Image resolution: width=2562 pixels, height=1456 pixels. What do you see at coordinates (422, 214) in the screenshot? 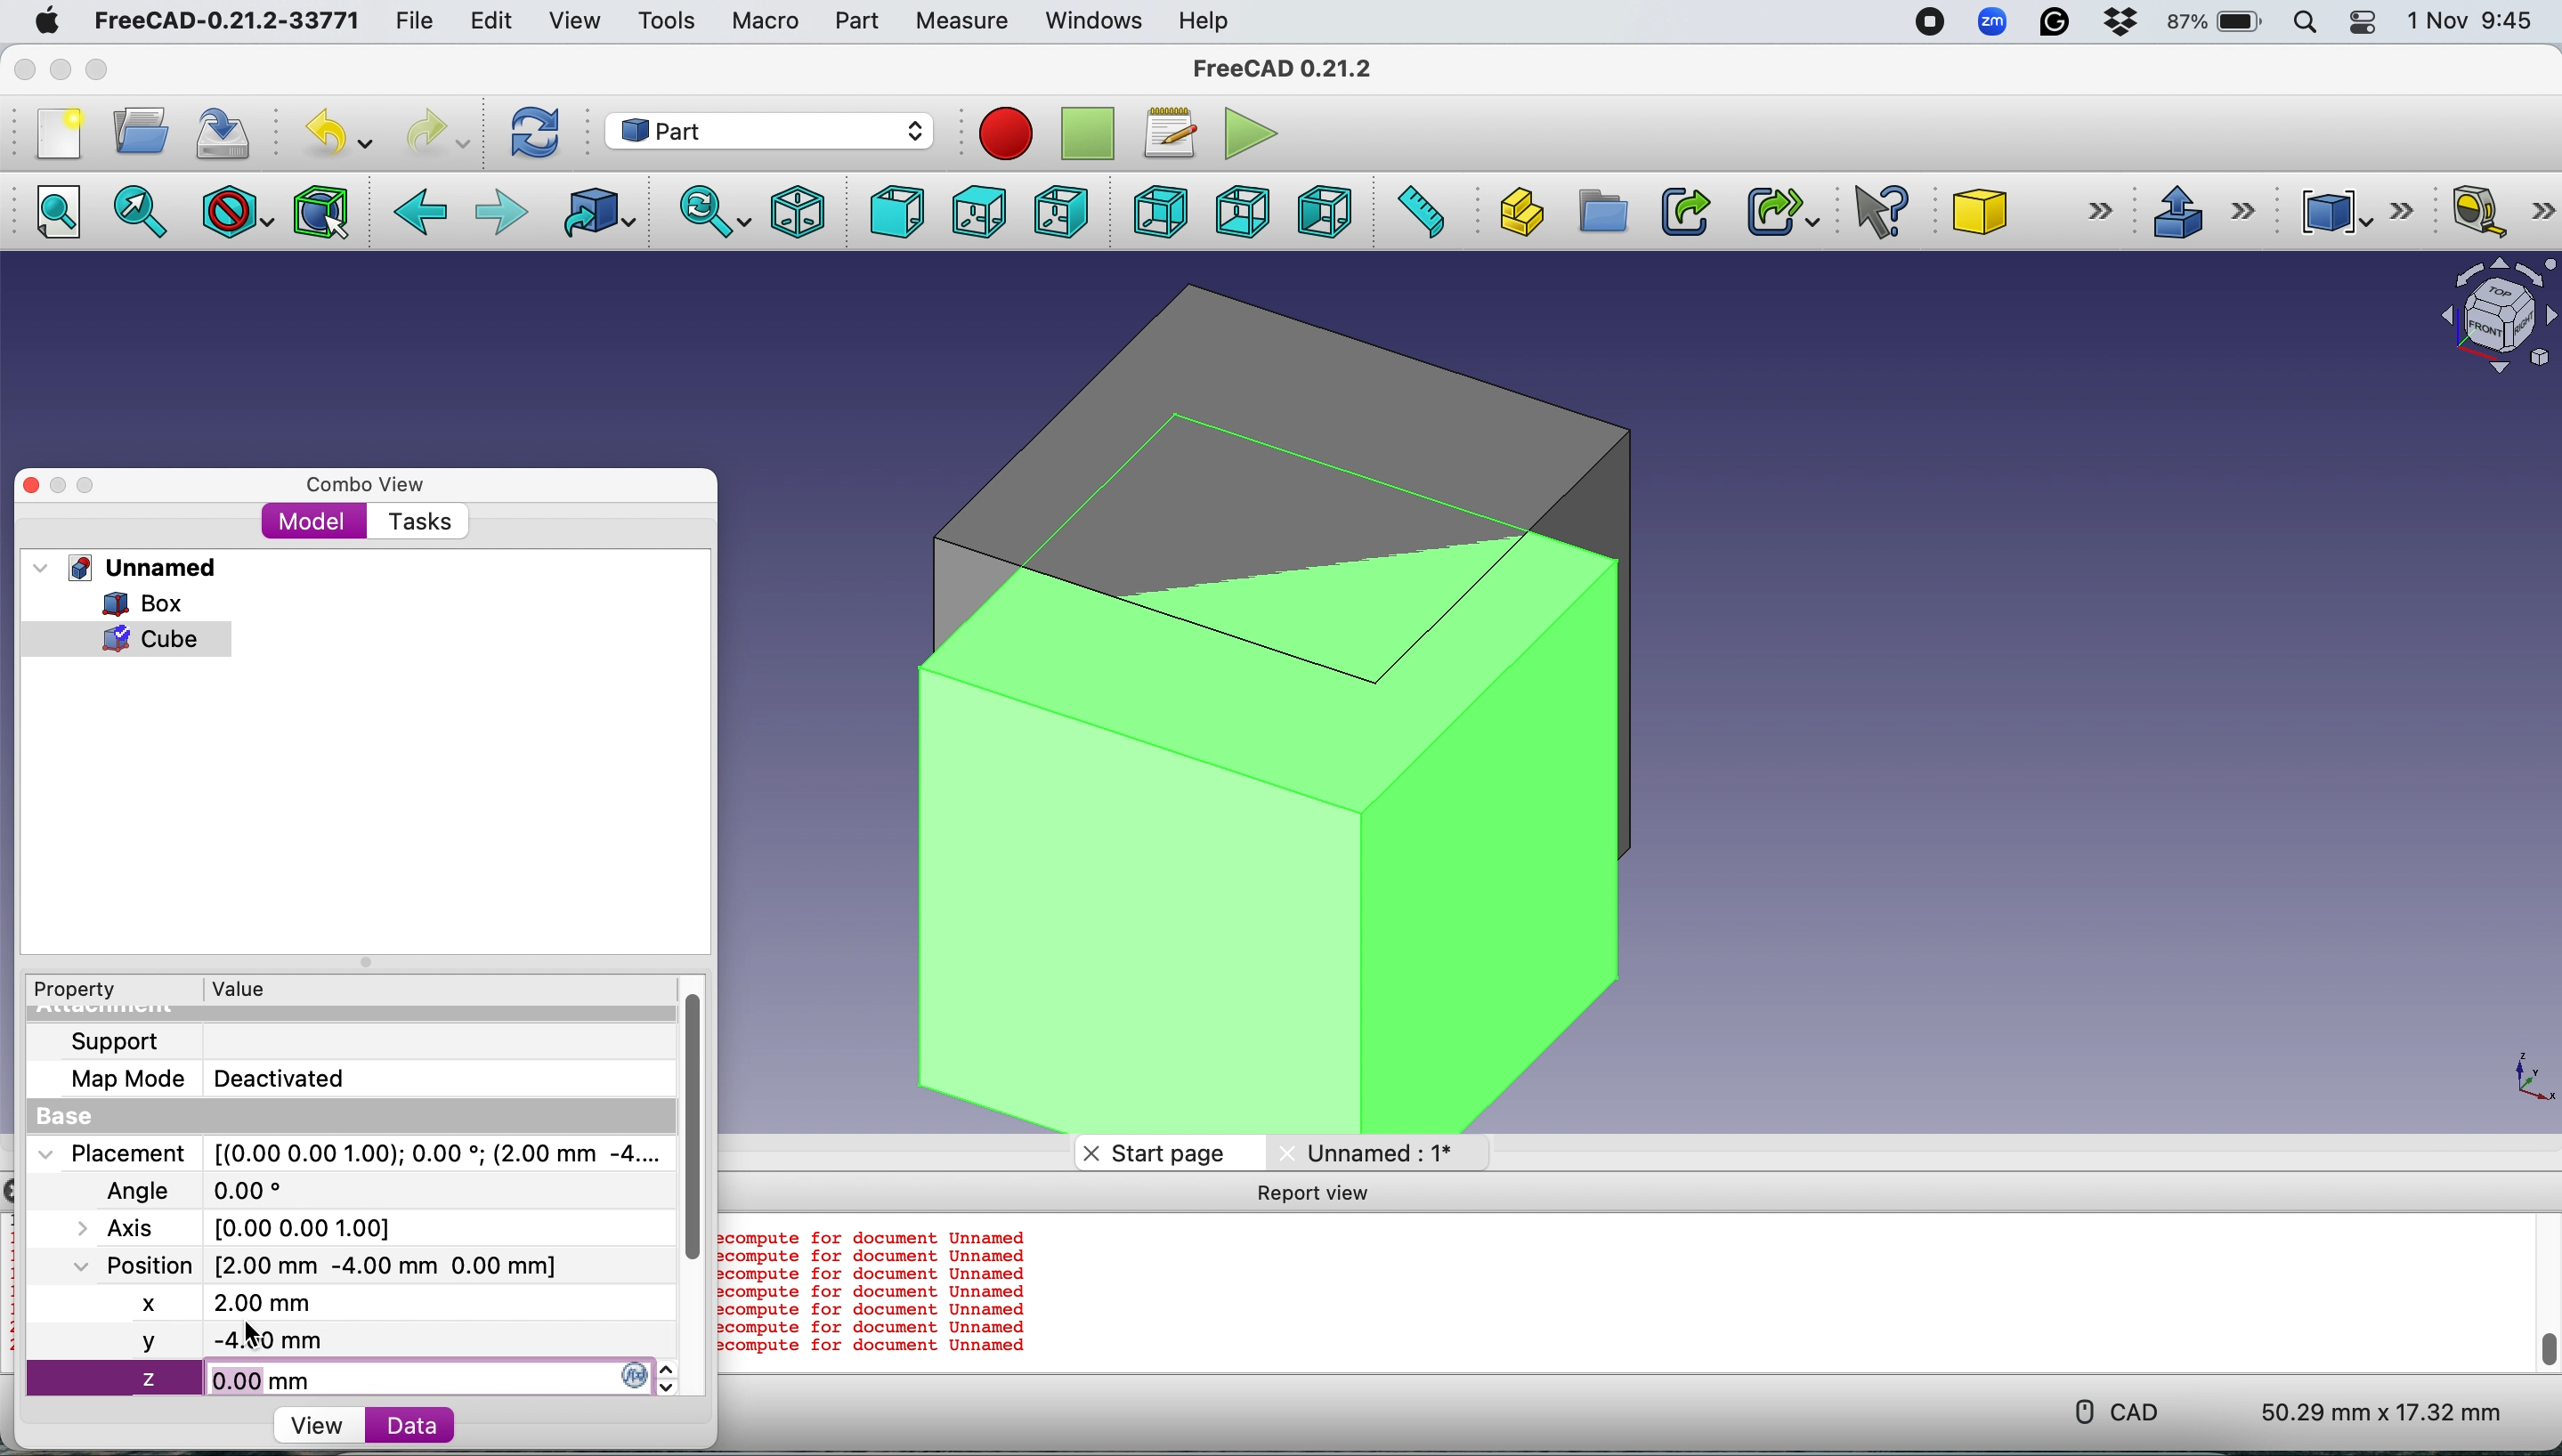
I see `Backward` at bounding box center [422, 214].